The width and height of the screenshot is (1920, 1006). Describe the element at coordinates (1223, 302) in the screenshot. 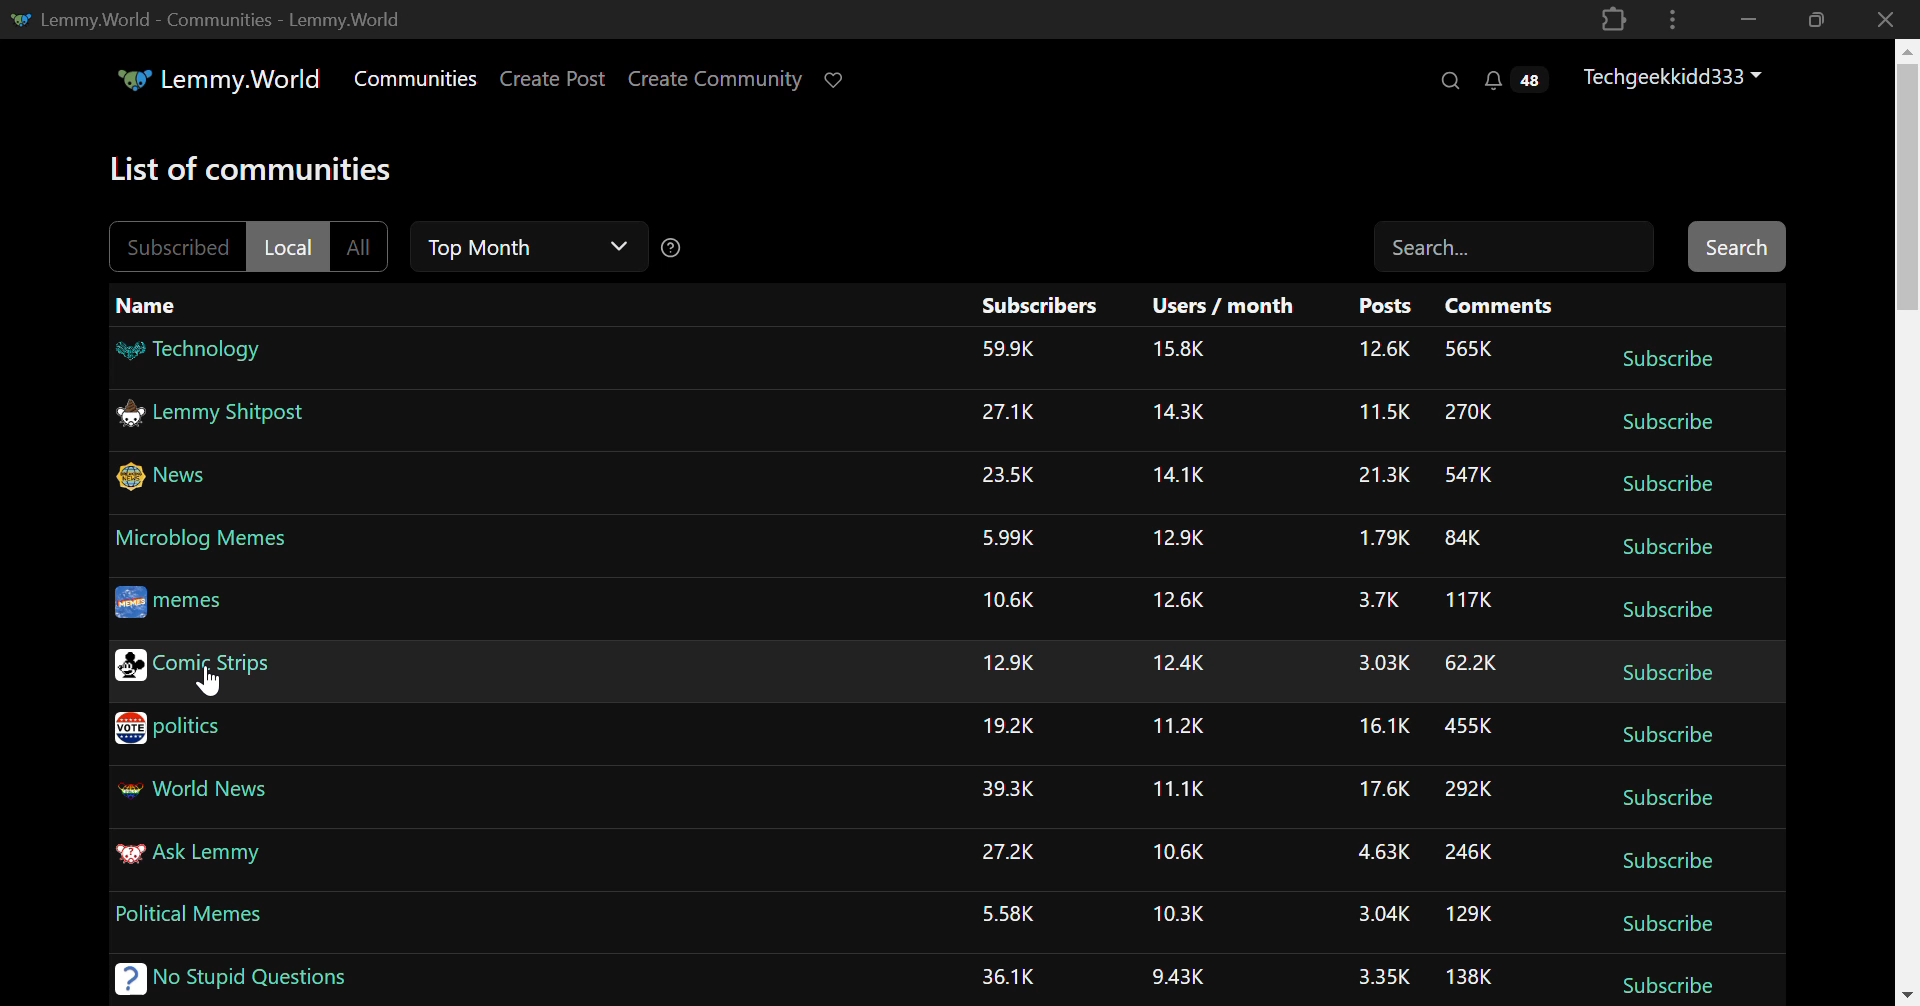

I see `Users/month` at that location.